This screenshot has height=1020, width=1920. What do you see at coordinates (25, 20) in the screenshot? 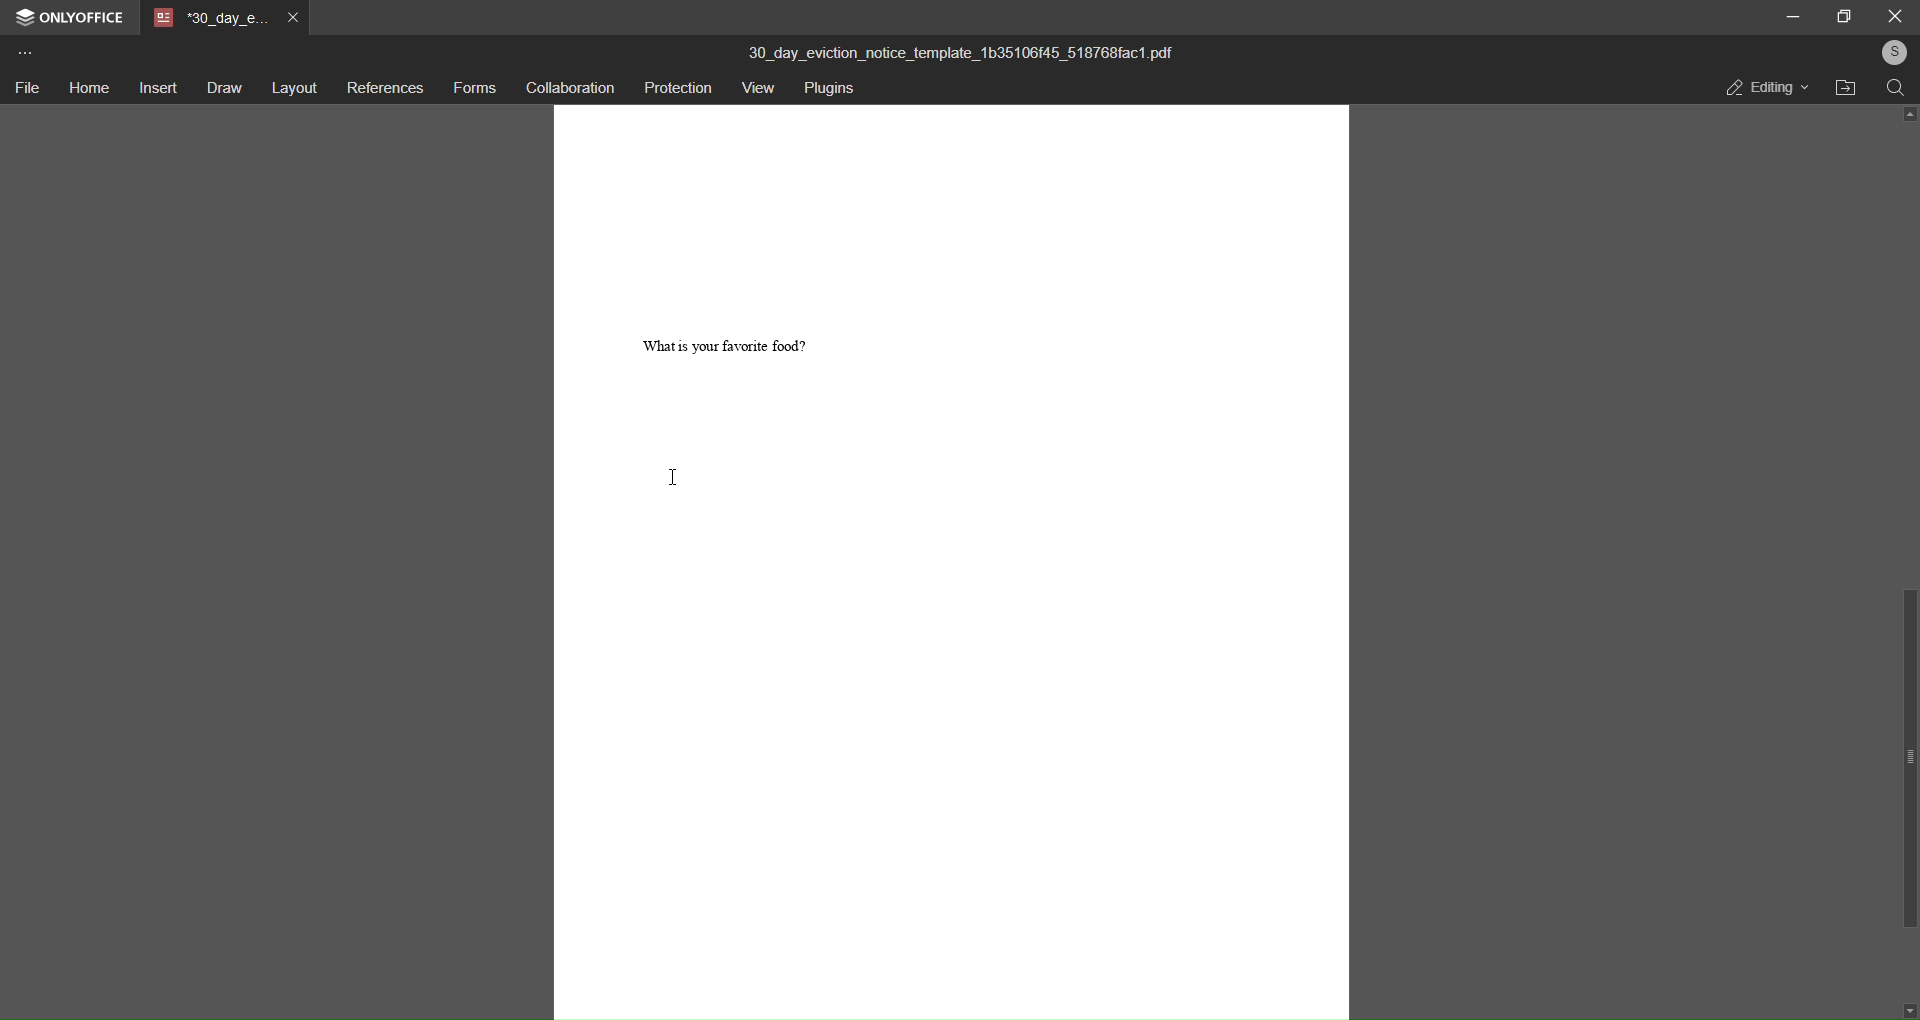
I see `logo` at bounding box center [25, 20].